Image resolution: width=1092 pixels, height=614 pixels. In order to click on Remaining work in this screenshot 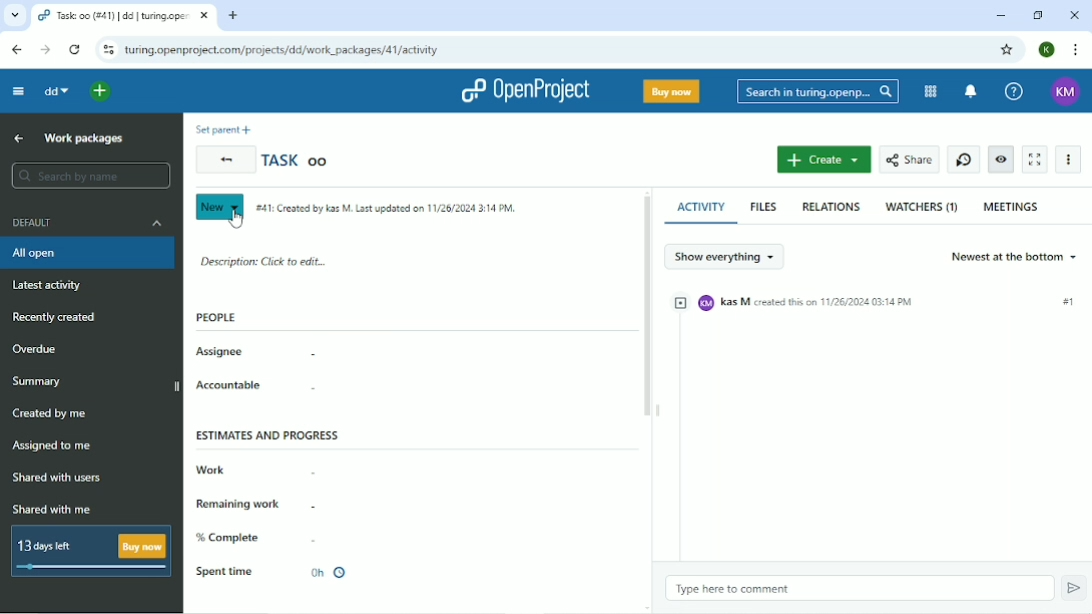, I will do `click(242, 505)`.